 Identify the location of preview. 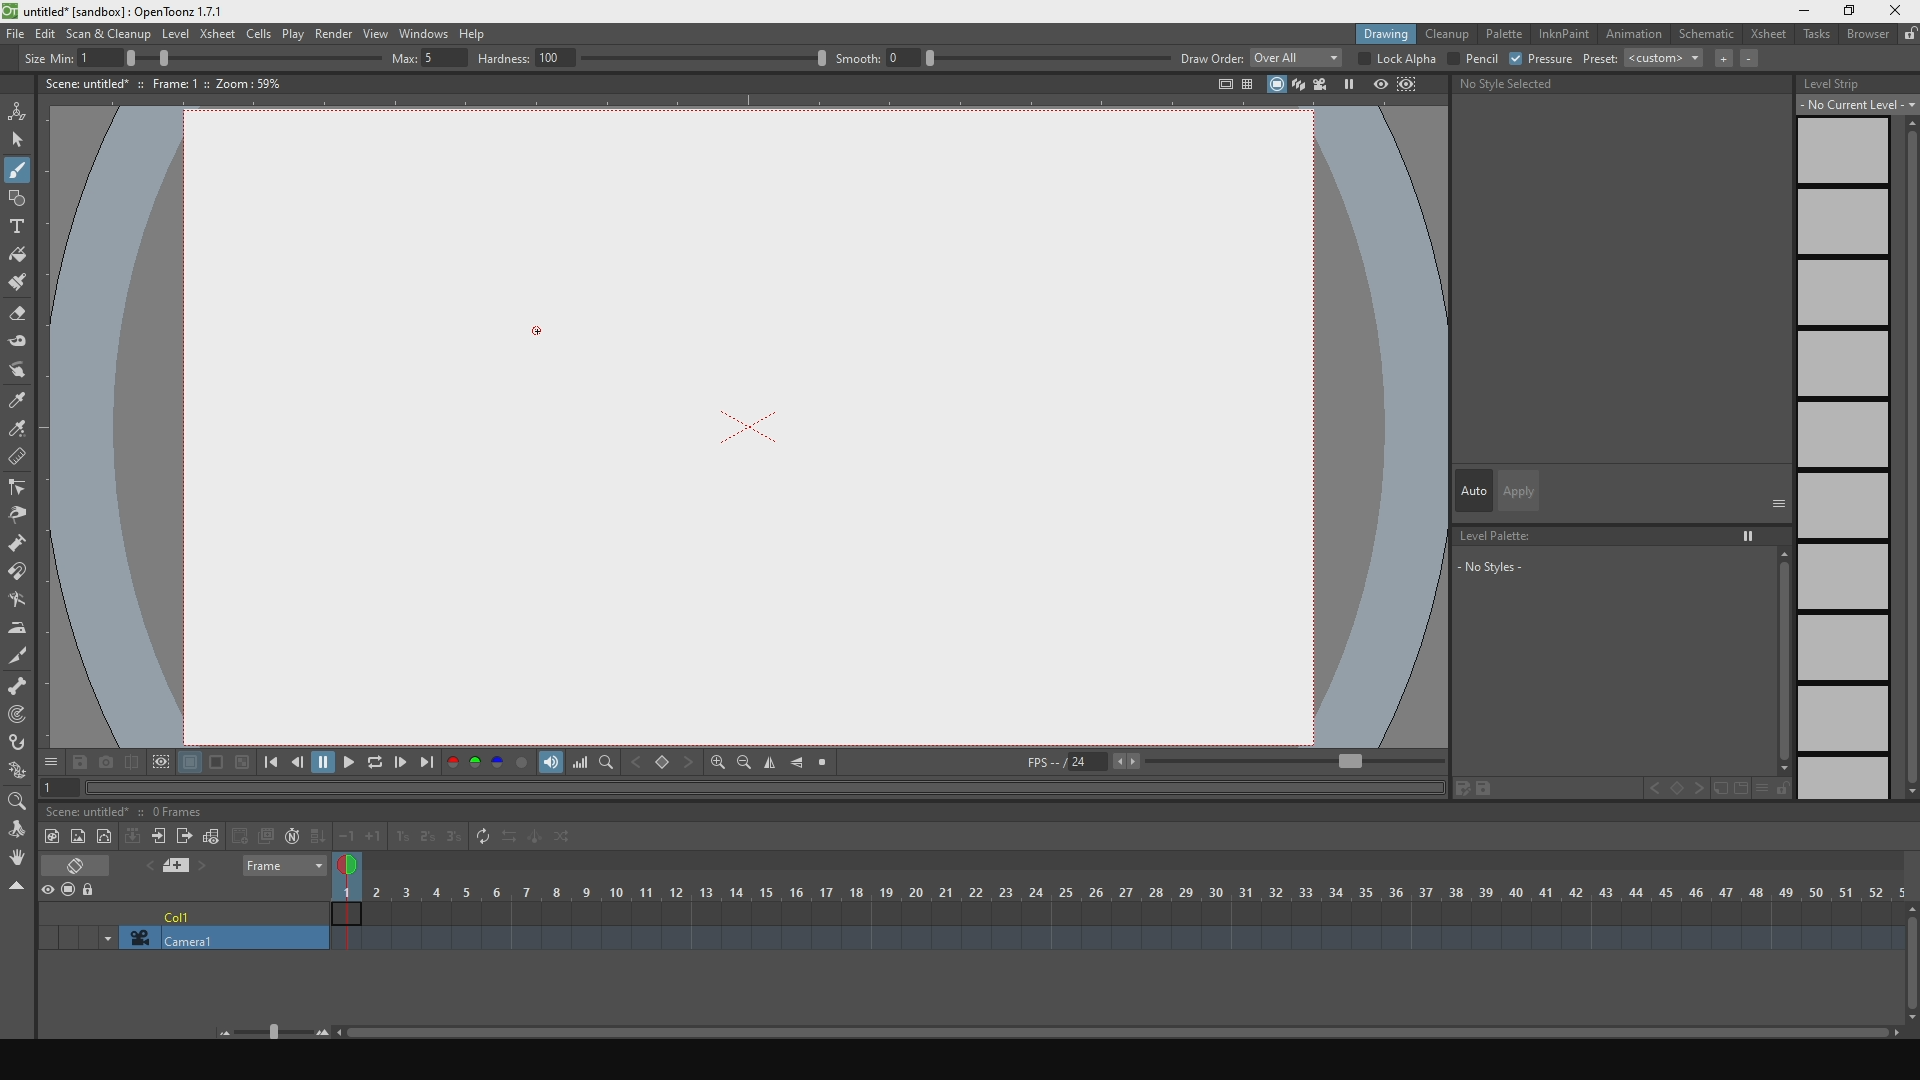
(1378, 86).